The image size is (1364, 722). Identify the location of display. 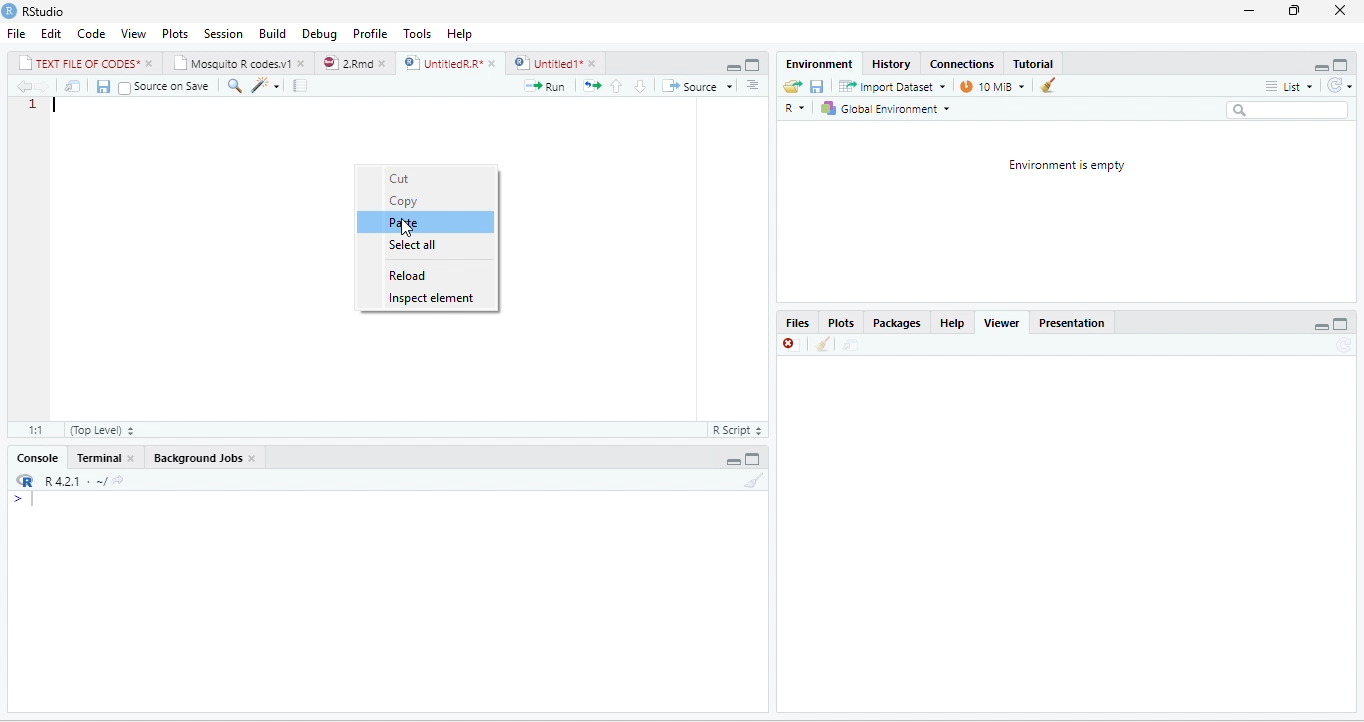
(384, 602).